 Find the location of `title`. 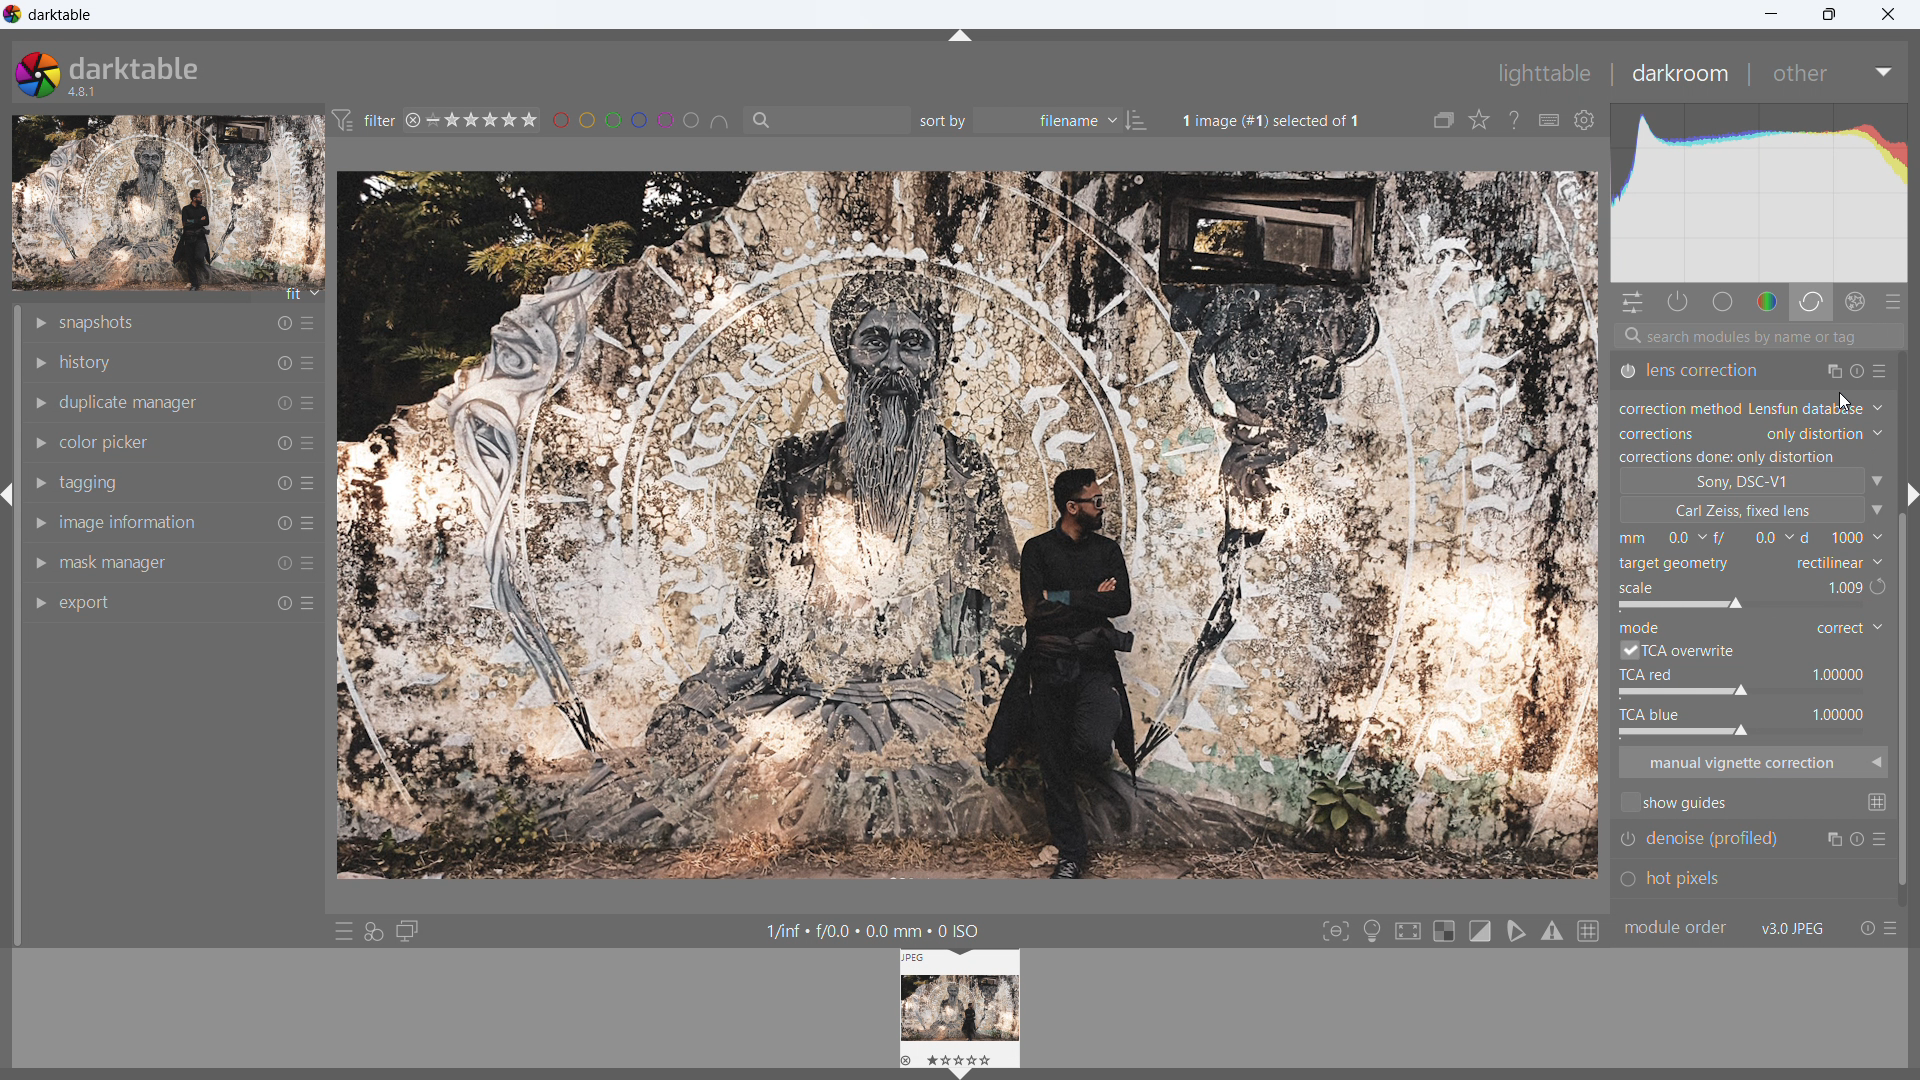

title is located at coordinates (60, 15).